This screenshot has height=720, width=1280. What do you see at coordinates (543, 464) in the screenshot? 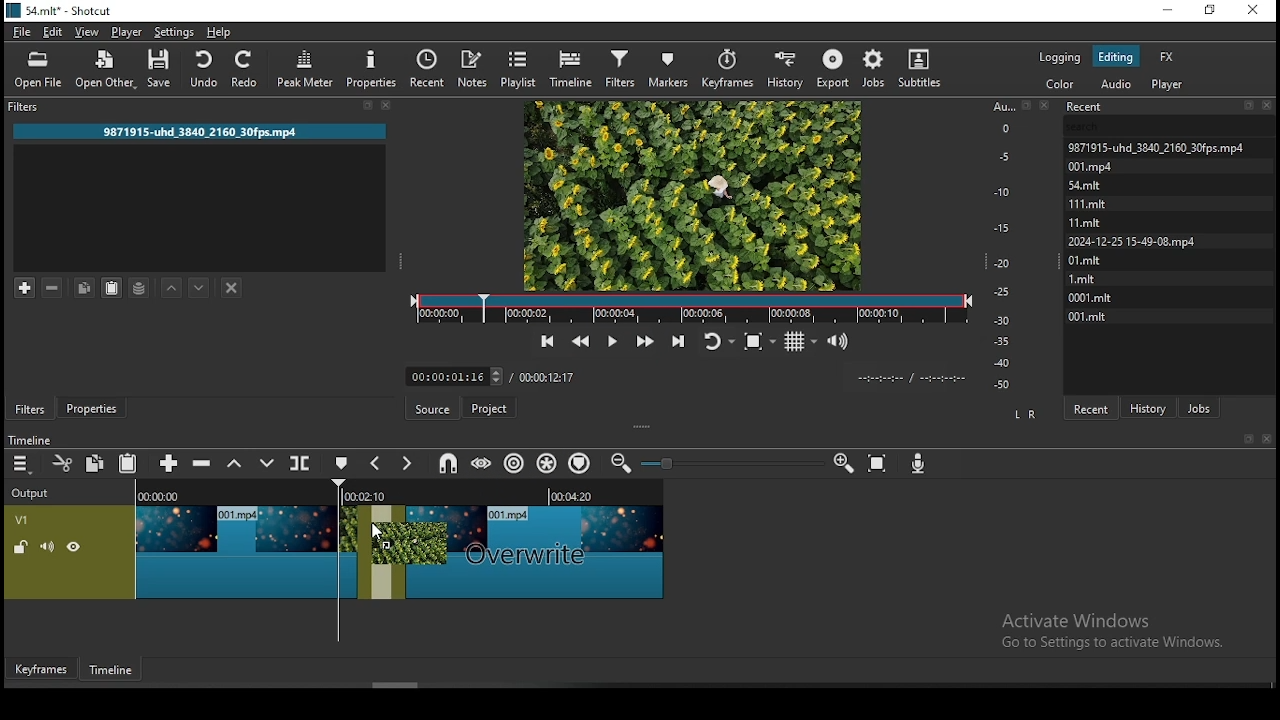
I see `ripple all tracks` at bounding box center [543, 464].